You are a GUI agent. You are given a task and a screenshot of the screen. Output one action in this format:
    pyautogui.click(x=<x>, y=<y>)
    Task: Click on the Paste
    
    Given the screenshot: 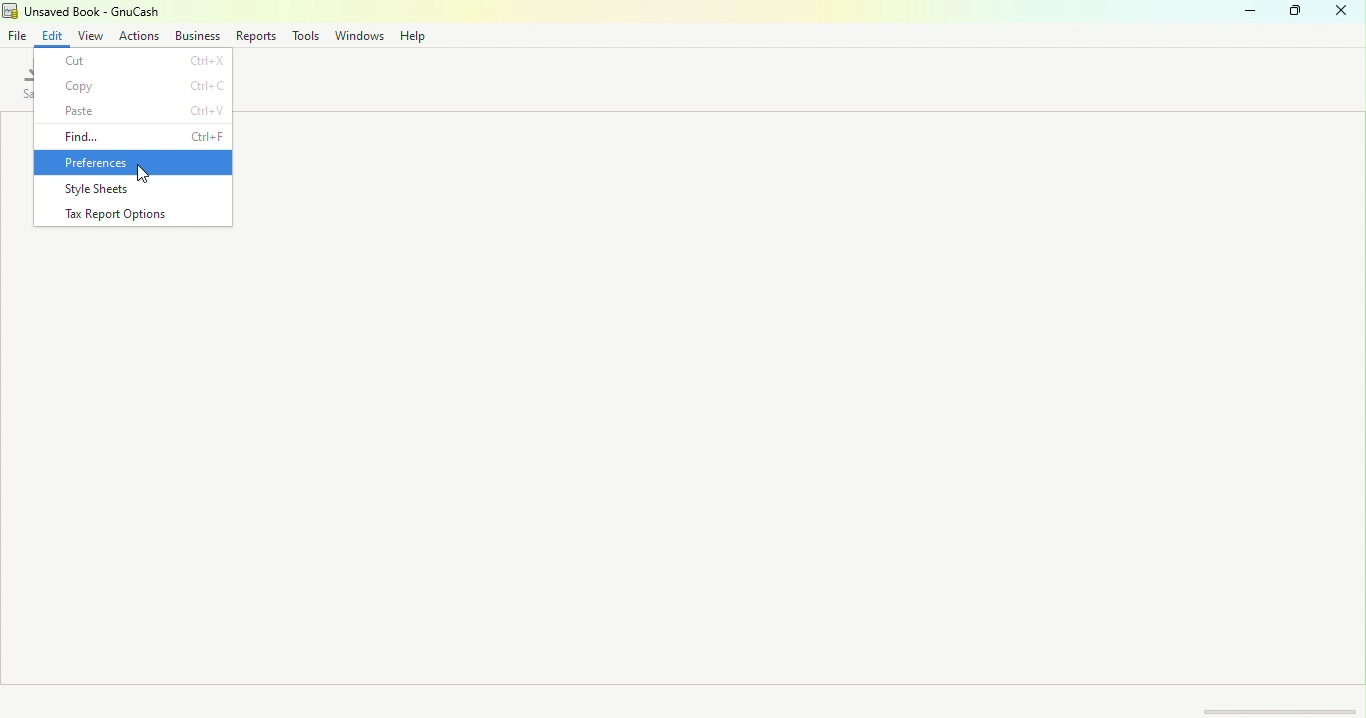 What is the action you would take?
    pyautogui.click(x=137, y=113)
    